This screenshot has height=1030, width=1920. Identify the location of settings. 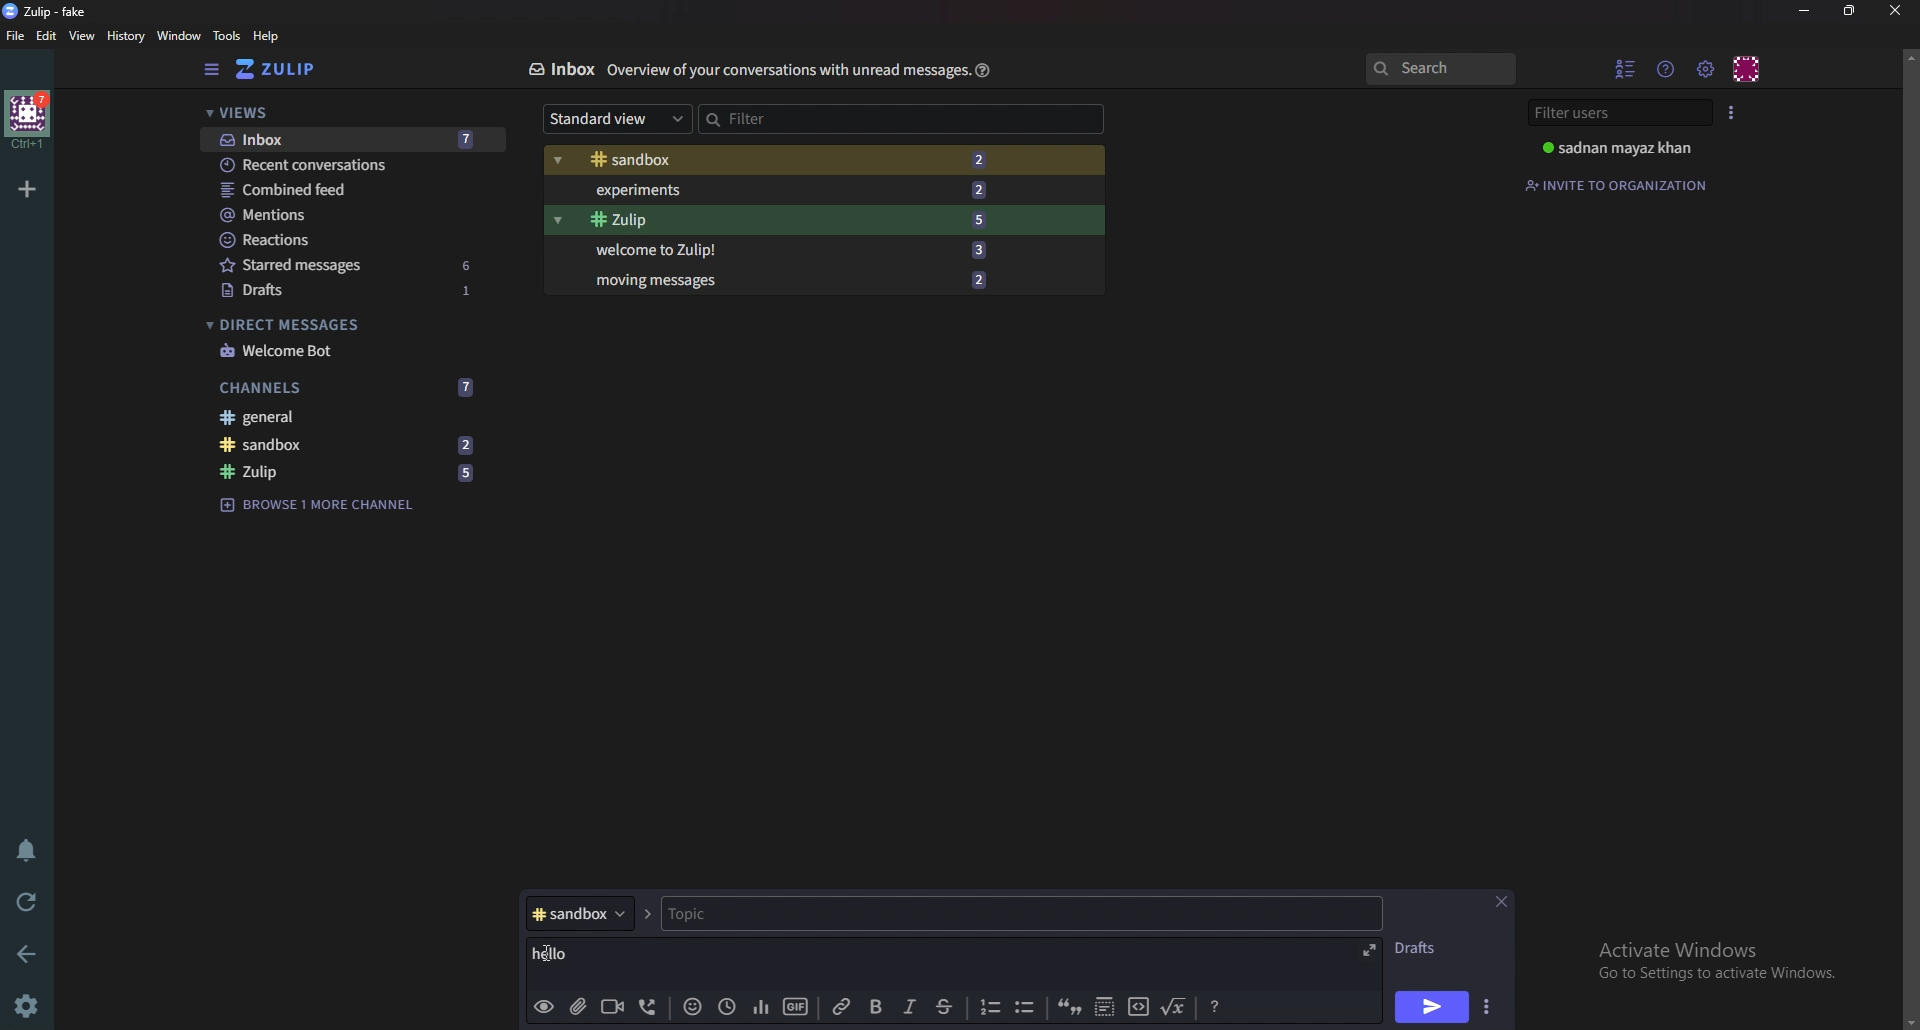
(30, 1005).